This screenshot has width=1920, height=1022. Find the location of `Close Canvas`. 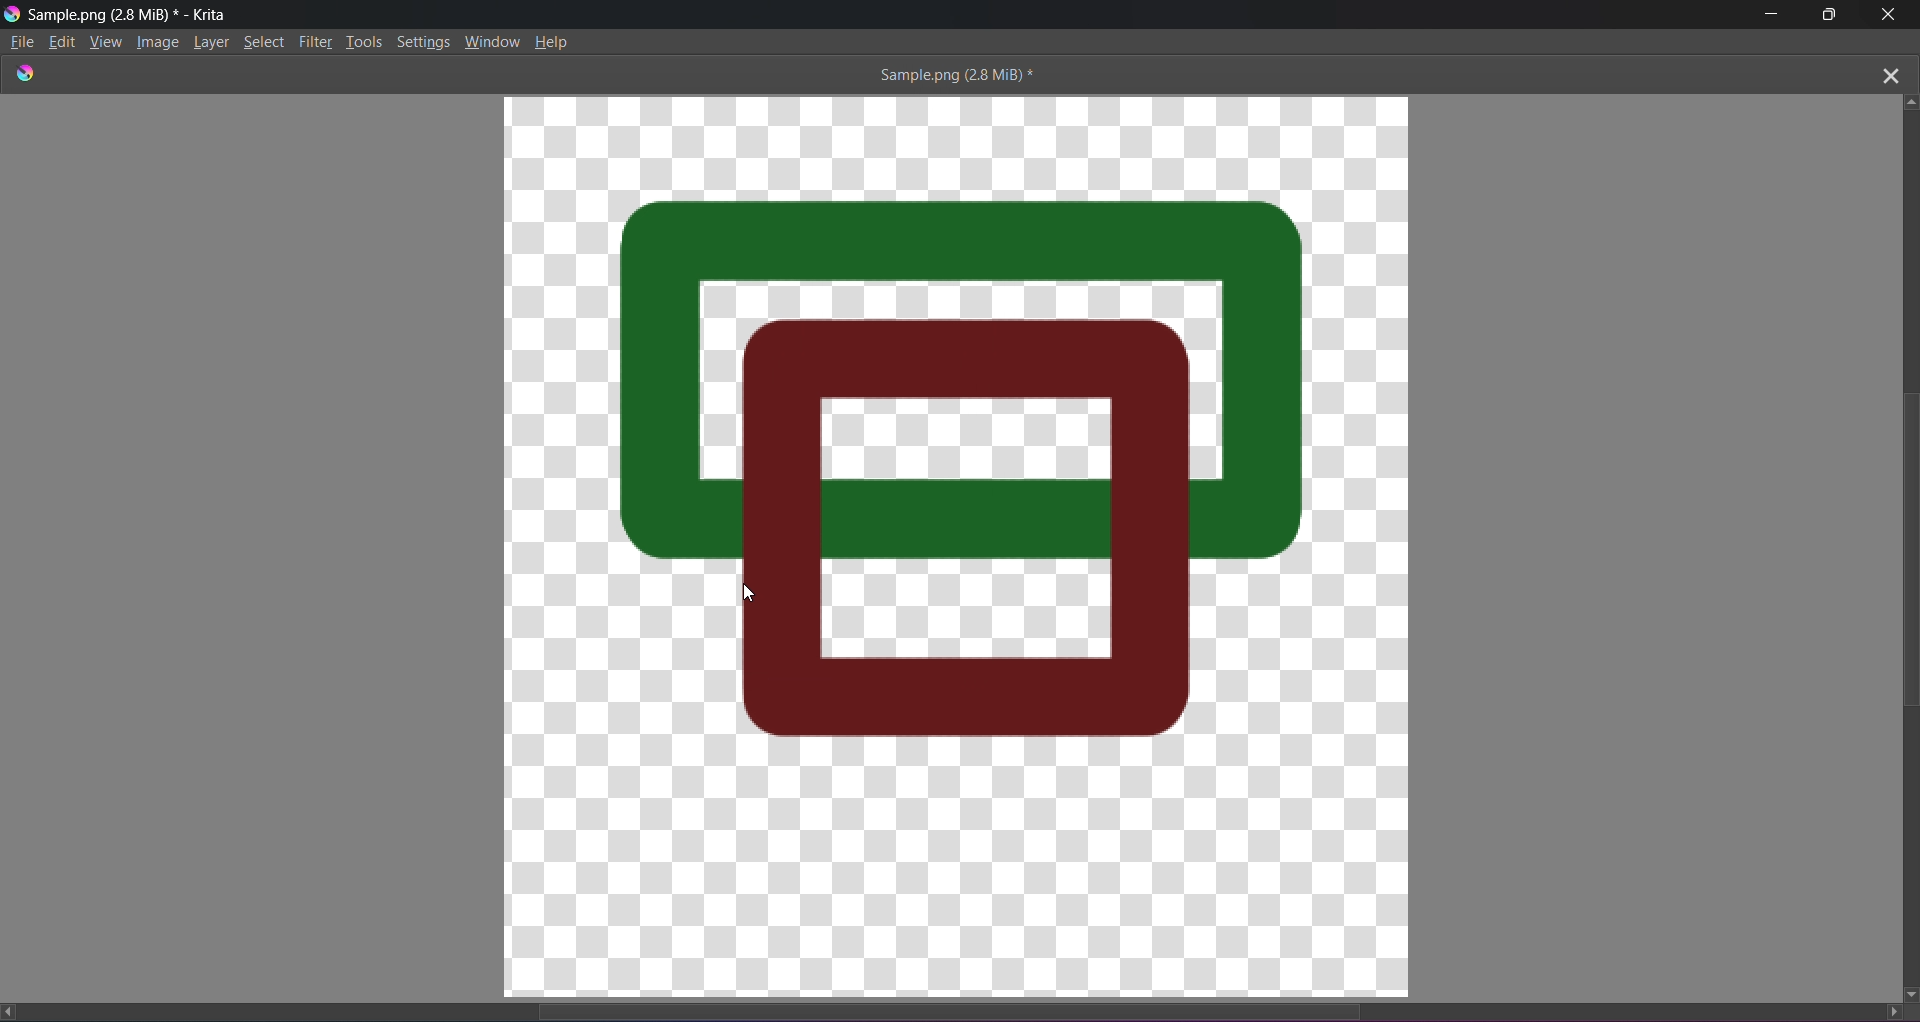

Close Canvas is located at coordinates (1890, 72).